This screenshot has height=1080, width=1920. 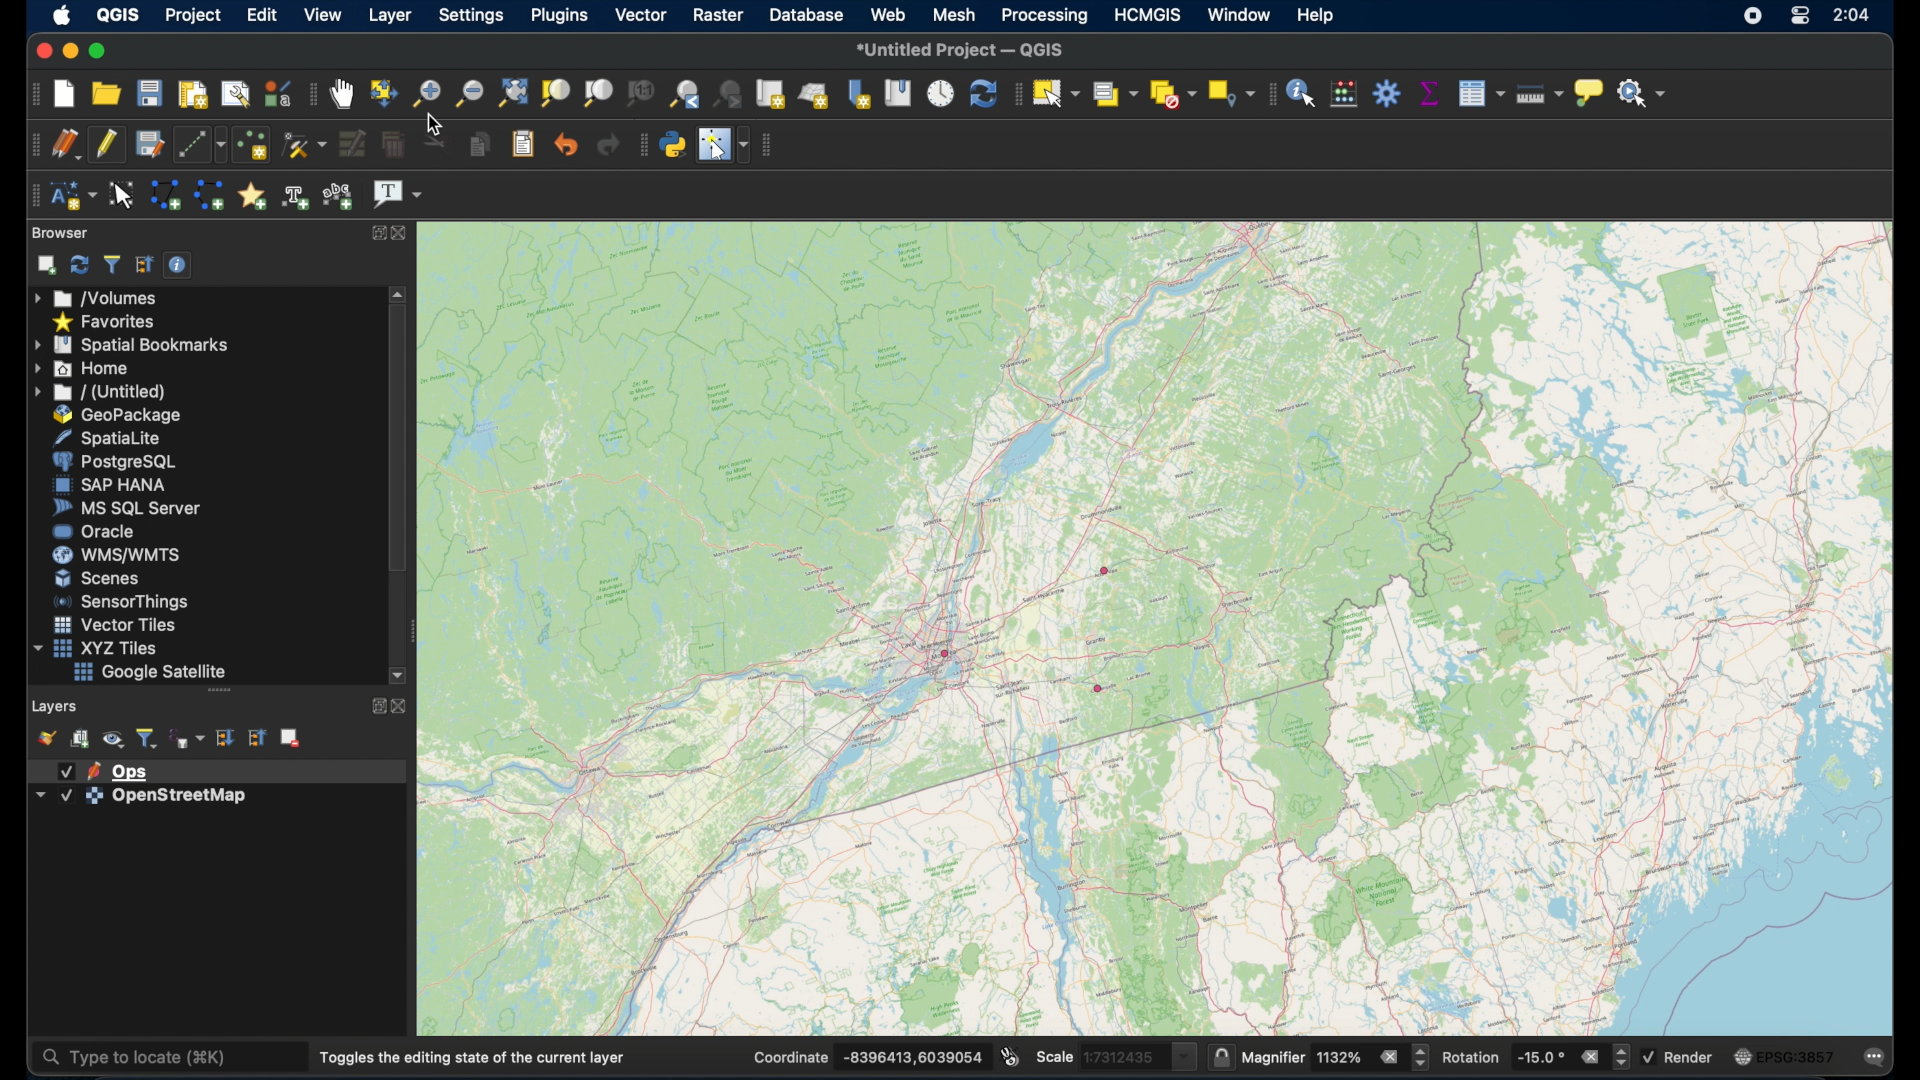 I want to click on expand all, so click(x=224, y=737).